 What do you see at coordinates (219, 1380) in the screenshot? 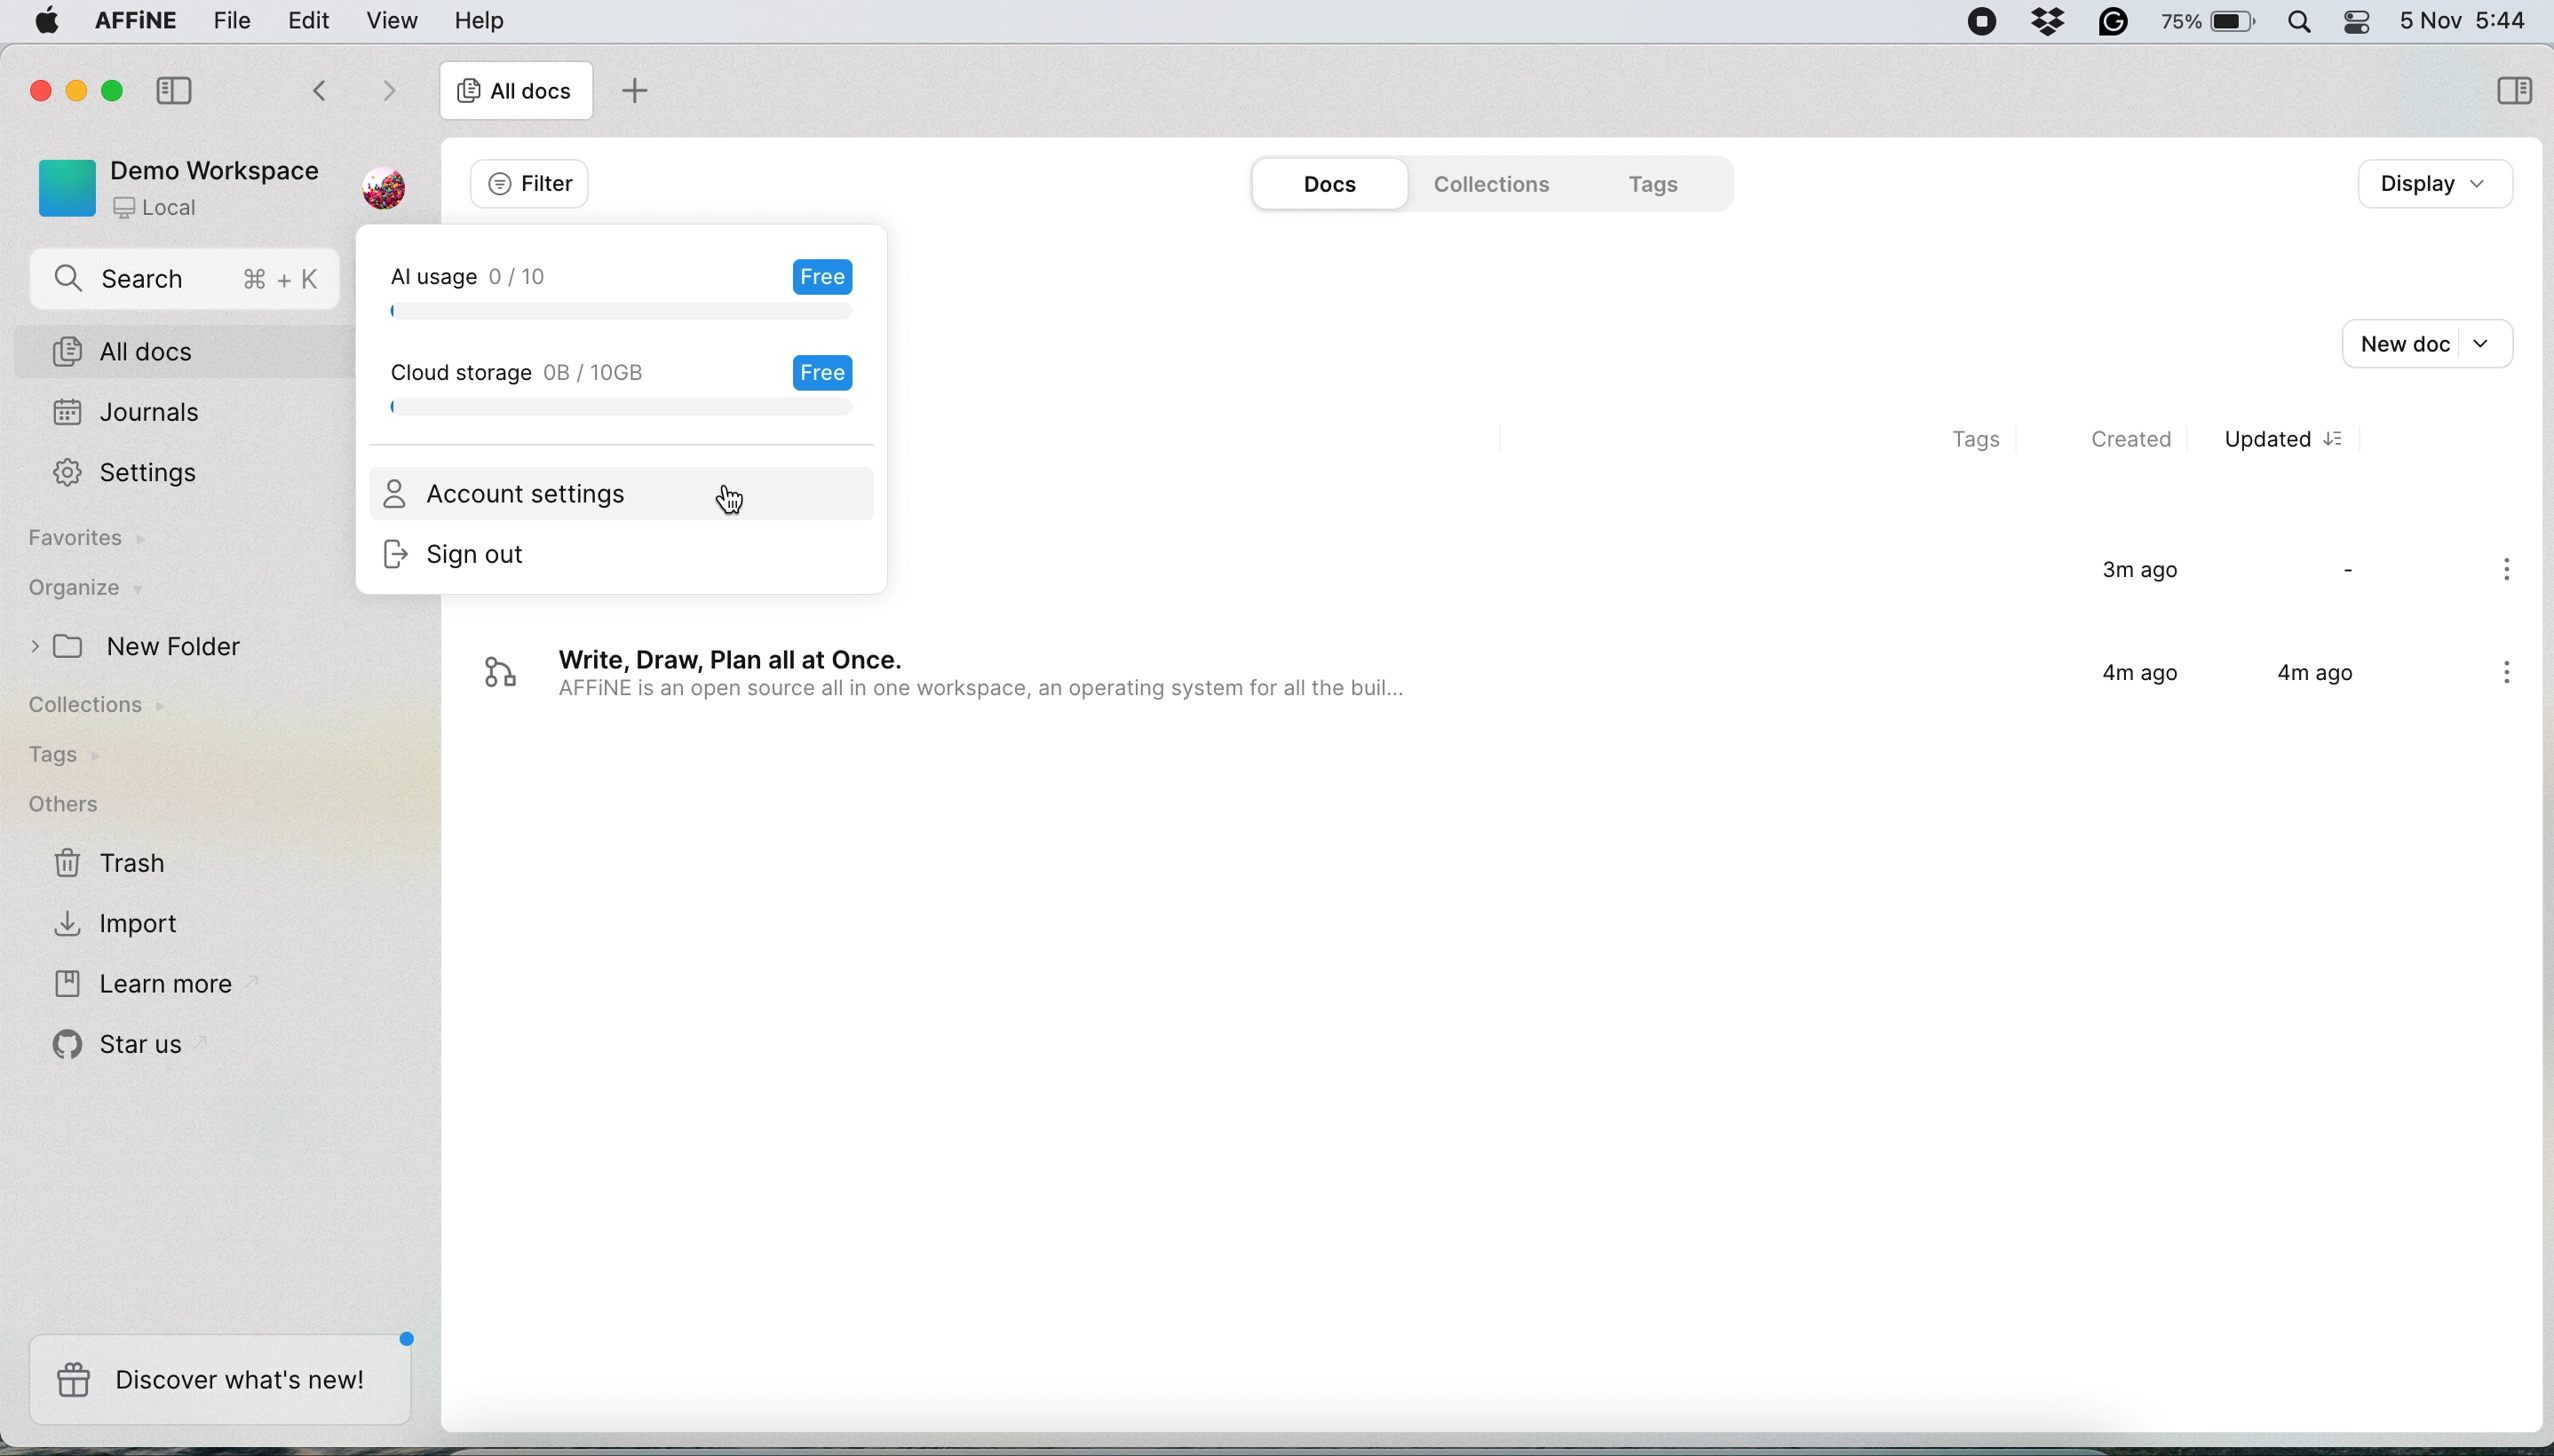
I see `discover what's new` at bounding box center [219, 1380].